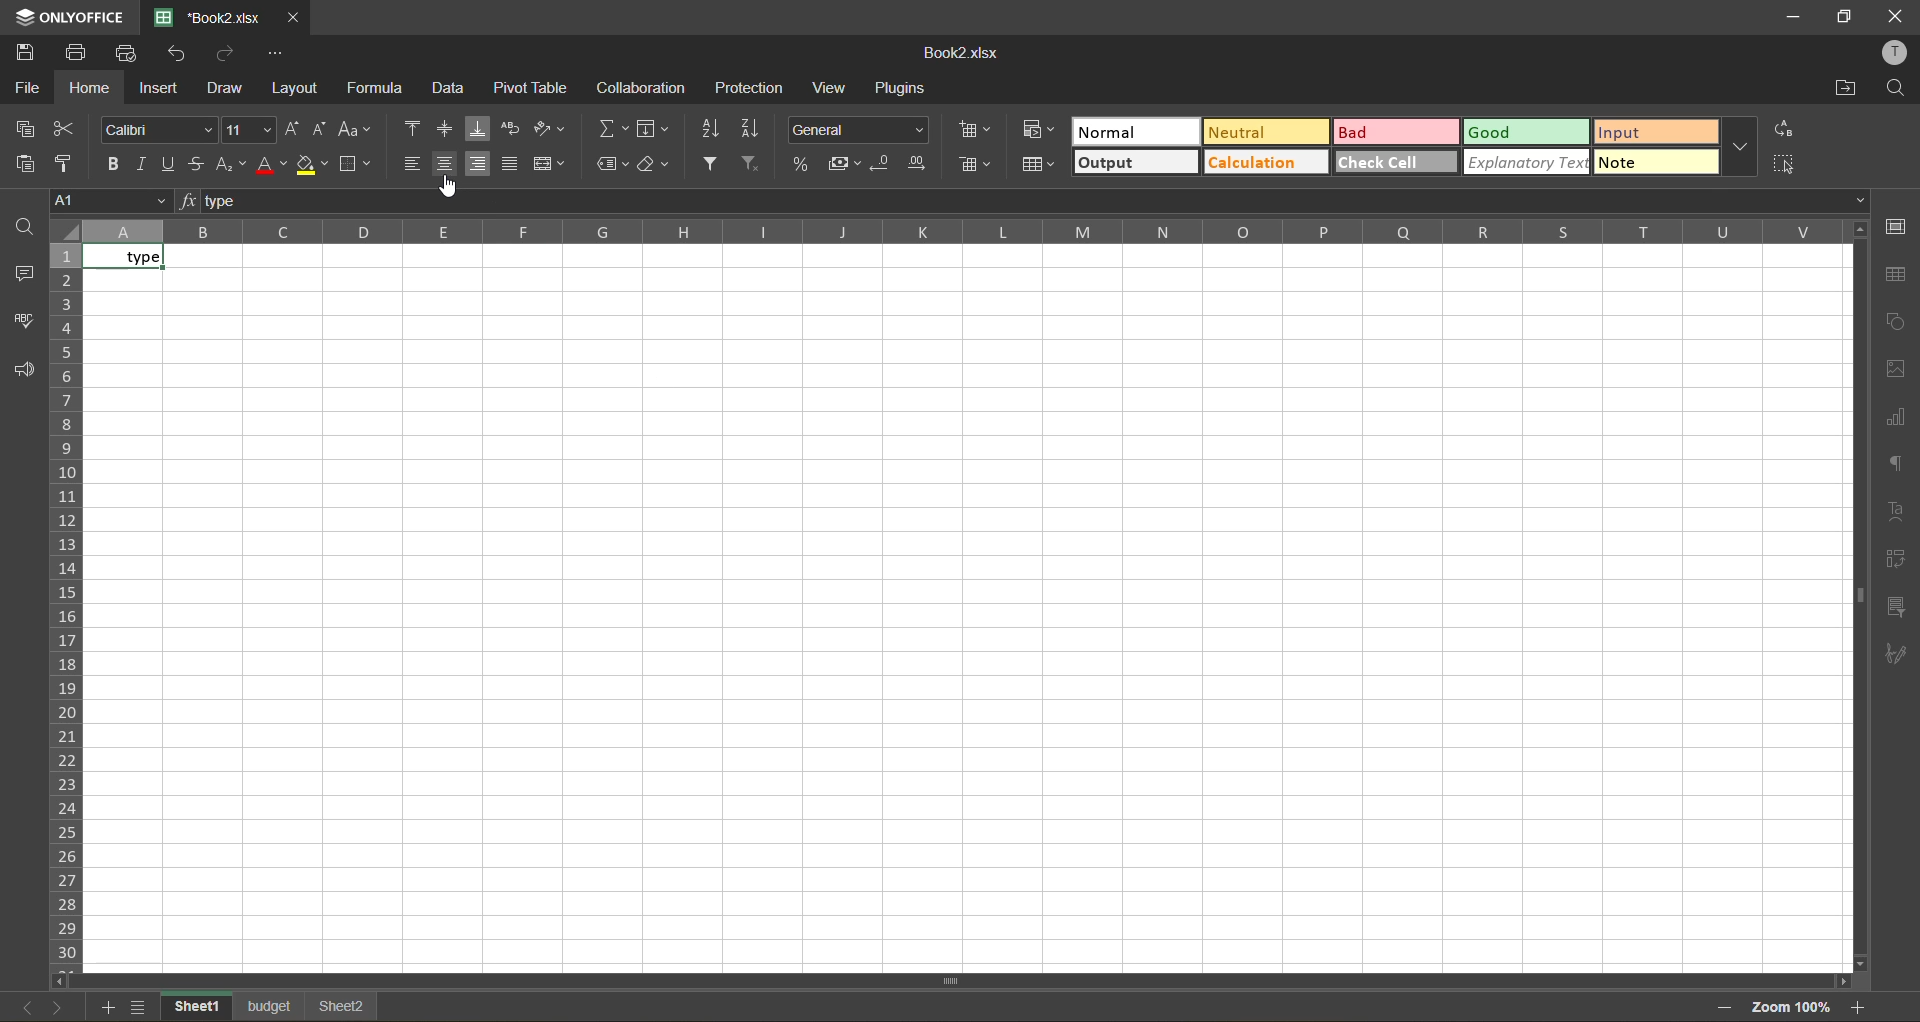 The height and width of the screenshot is (1022, 1920). What do you see at coordinates (1898, 564) in the screenshot?
I see `pivot table` at bounding box center [1898, 564].